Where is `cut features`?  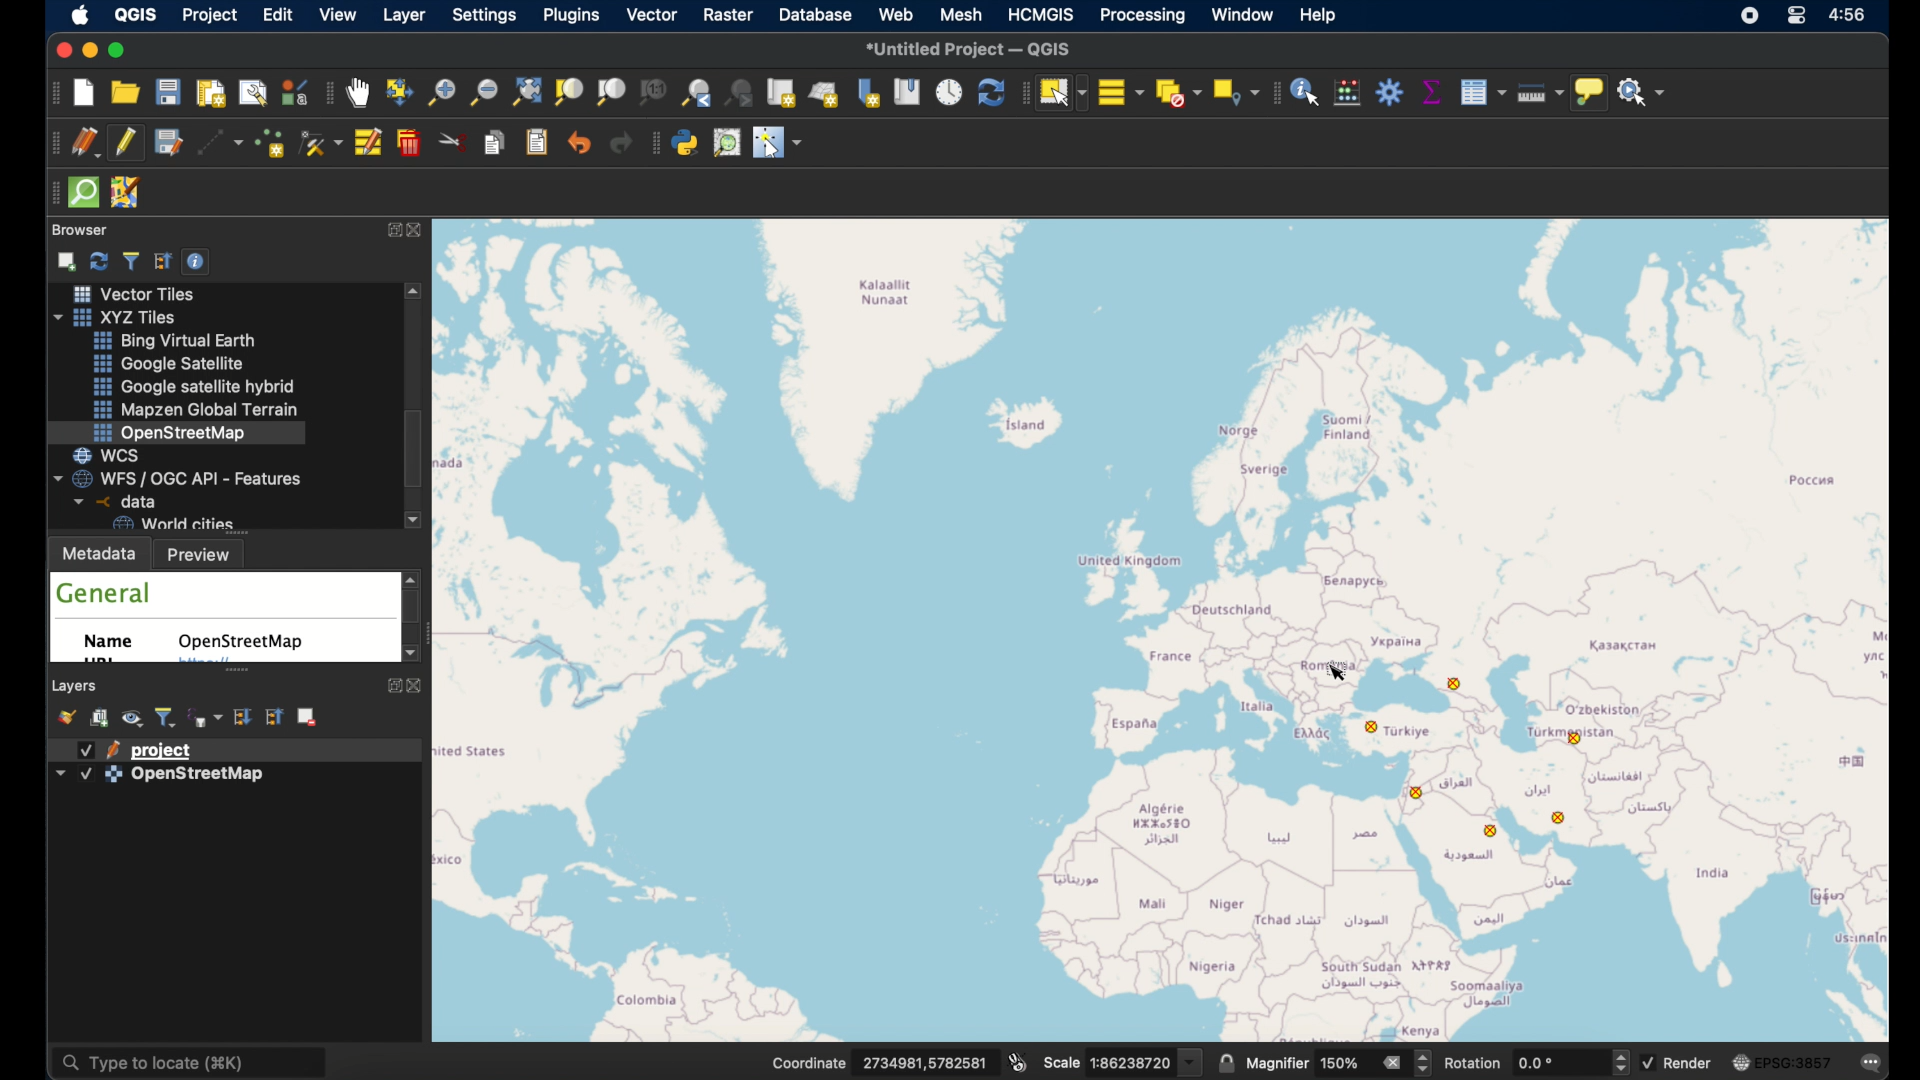
cut features is located at coordinates (454, 142).